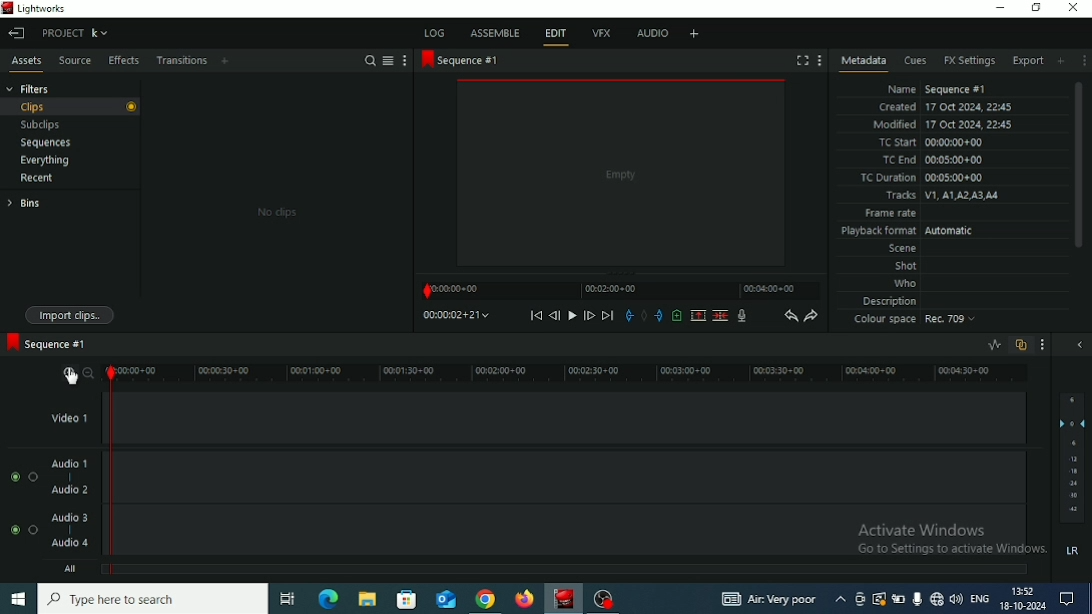 The height and width of the screenshot is (614, 1092). What do you see at coordinates (74, 60) in the screenshot?
I see `Source` at bounding box center [74, 60].